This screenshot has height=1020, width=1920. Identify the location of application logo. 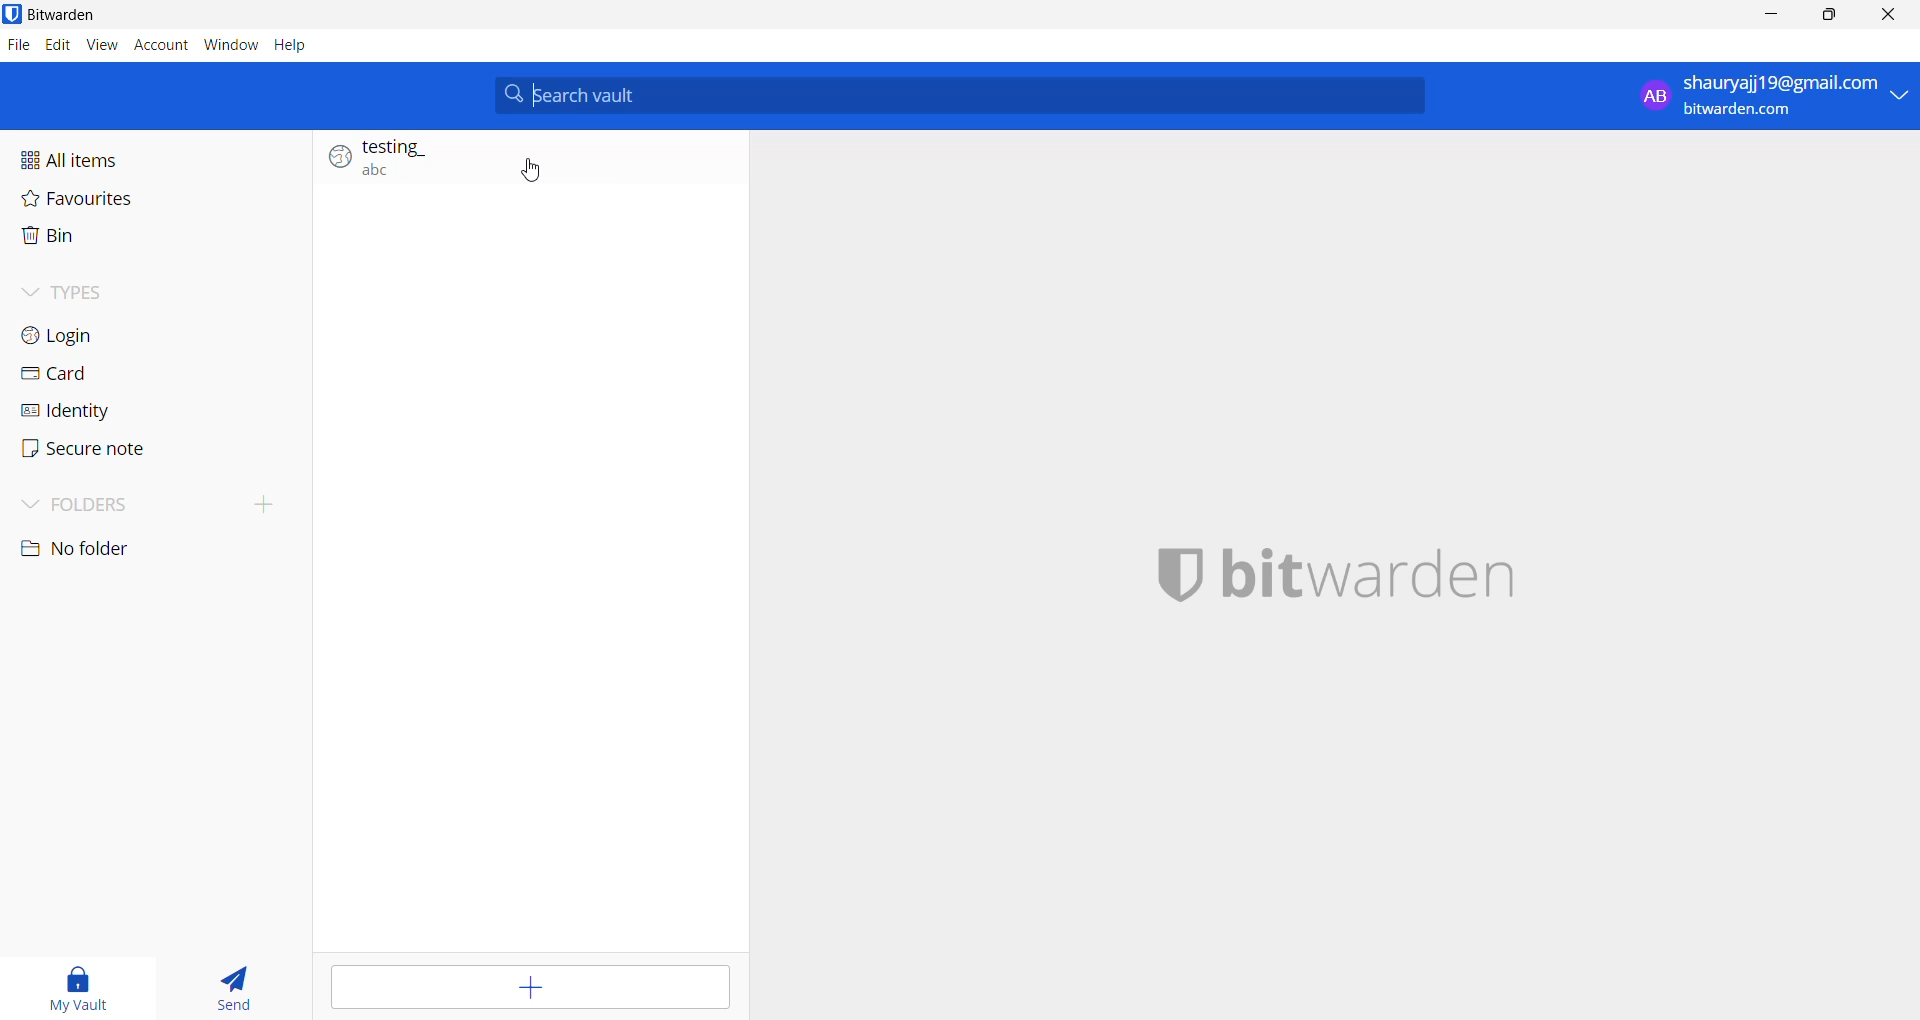
(12, 14).